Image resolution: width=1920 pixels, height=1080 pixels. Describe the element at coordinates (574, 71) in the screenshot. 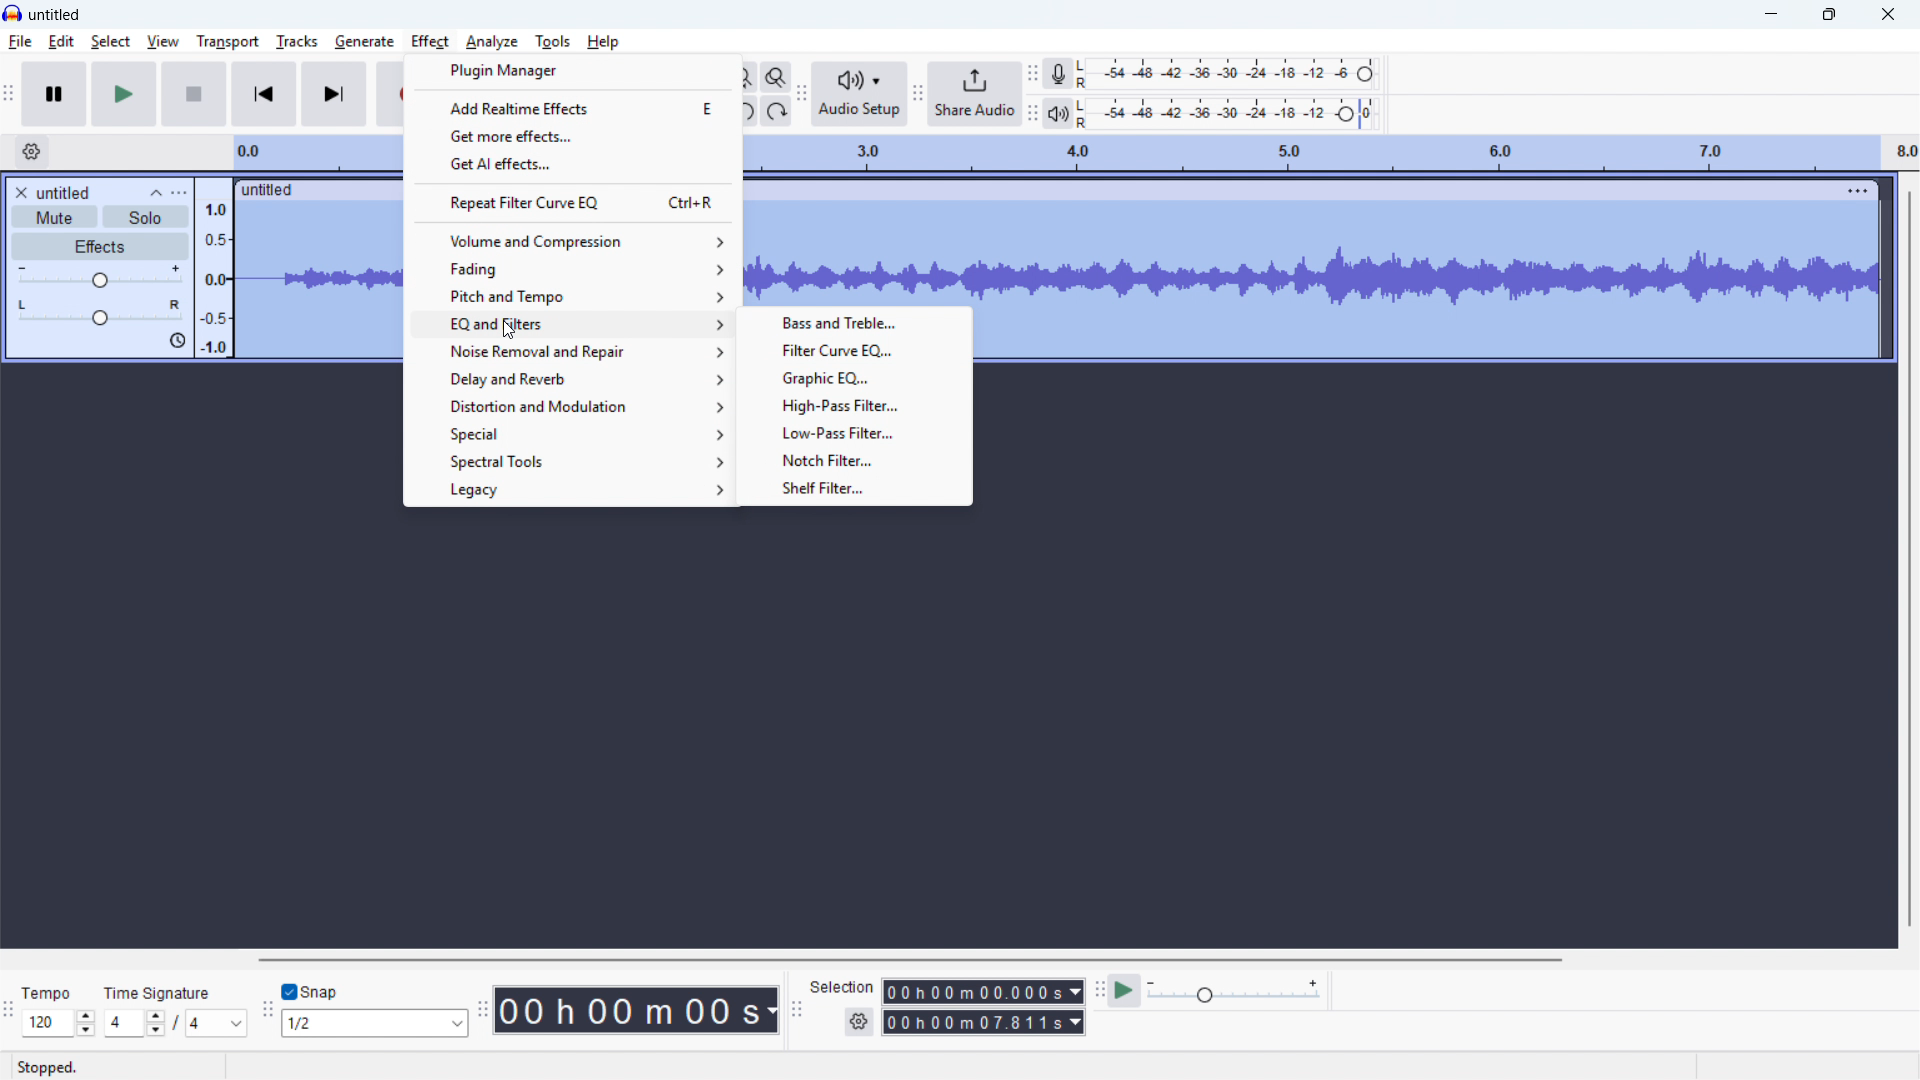

I see `Plug in manager ` at that location.